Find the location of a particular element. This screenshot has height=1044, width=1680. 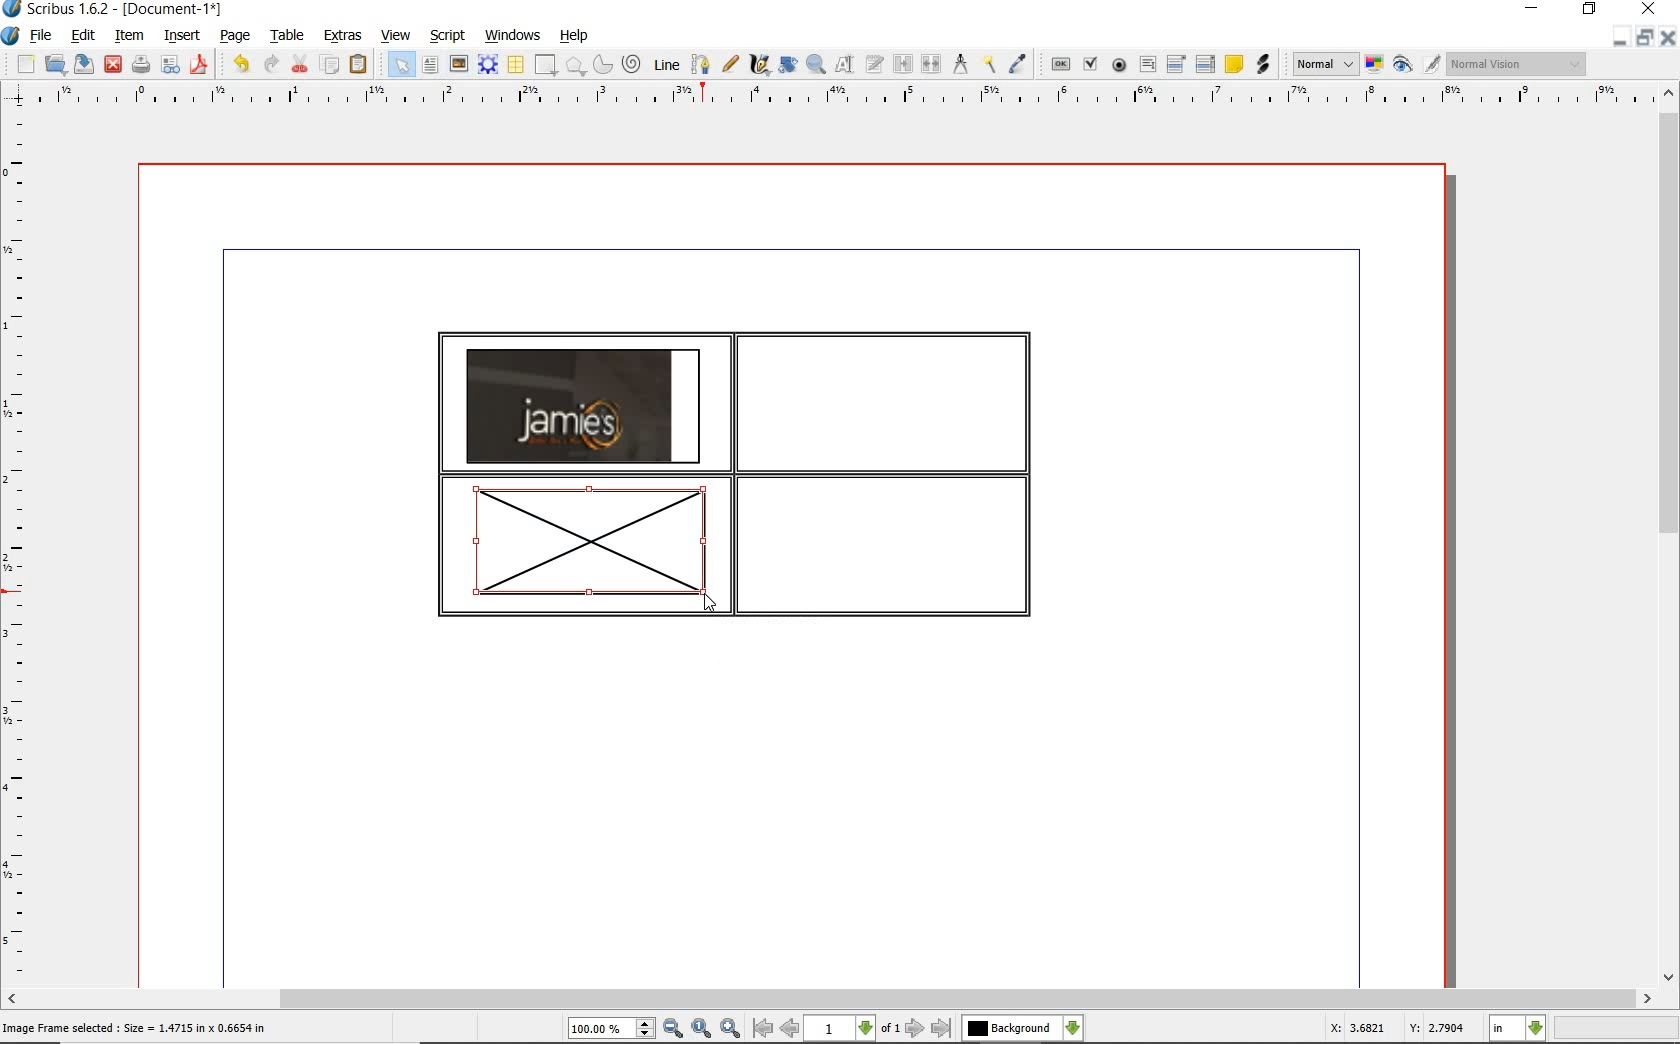

link text frames is located at coordinates (904, 64).